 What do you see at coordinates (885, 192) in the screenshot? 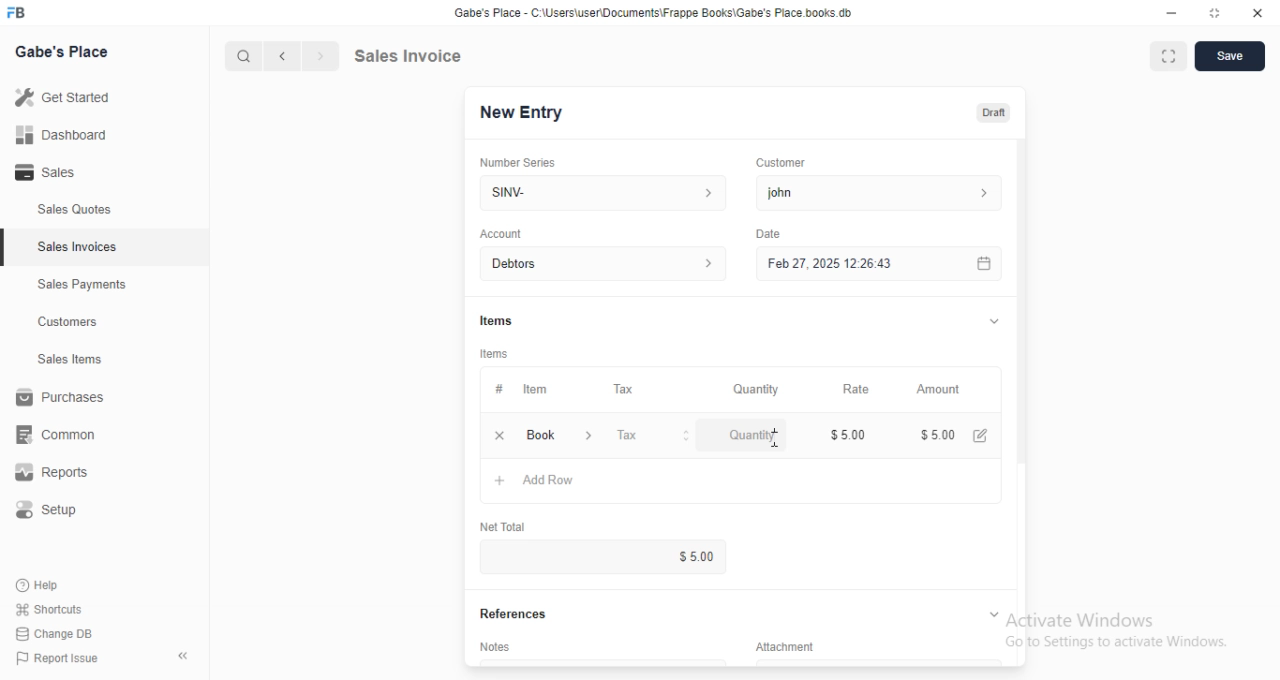
I see `john >` at bounding box center [885, 192].